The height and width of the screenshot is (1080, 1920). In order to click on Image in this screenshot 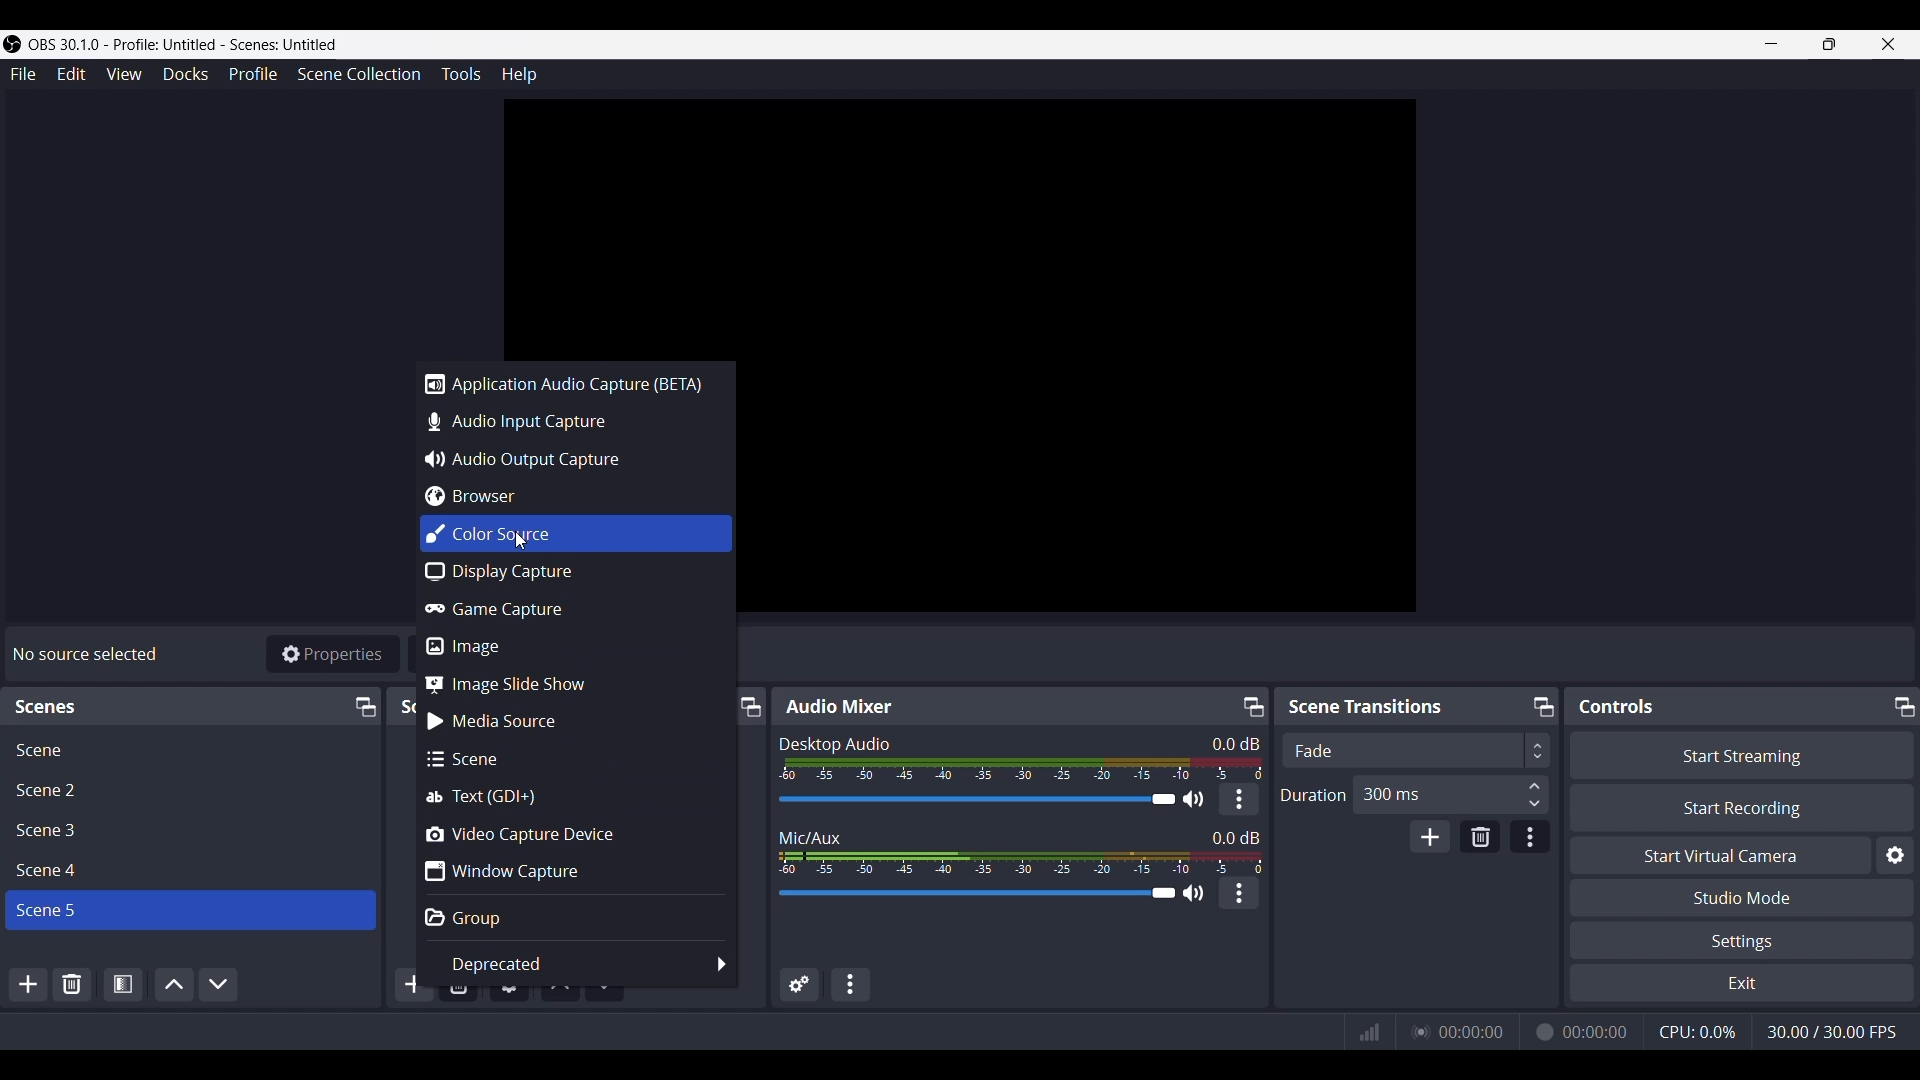, I will do `click(572, 646)`.